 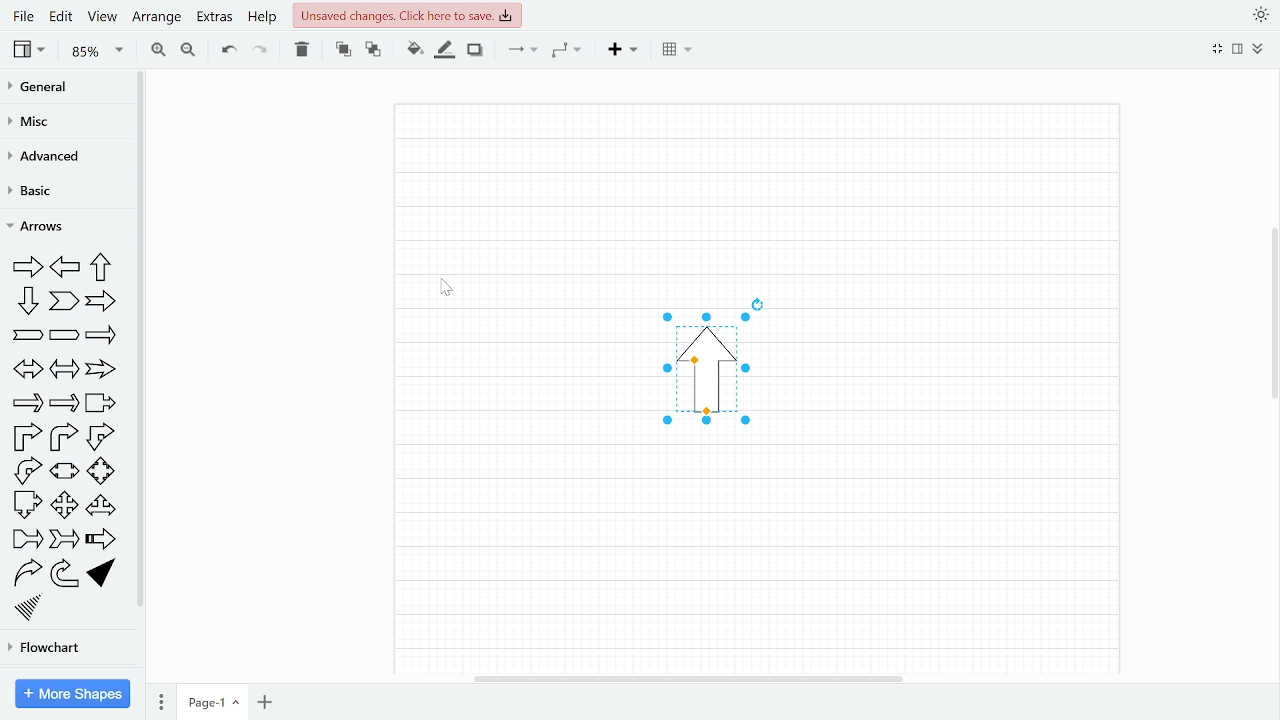 What do you see at coordinates (372, 50) in the screenshot?
I see `To back` at bounding box center [372, 50].